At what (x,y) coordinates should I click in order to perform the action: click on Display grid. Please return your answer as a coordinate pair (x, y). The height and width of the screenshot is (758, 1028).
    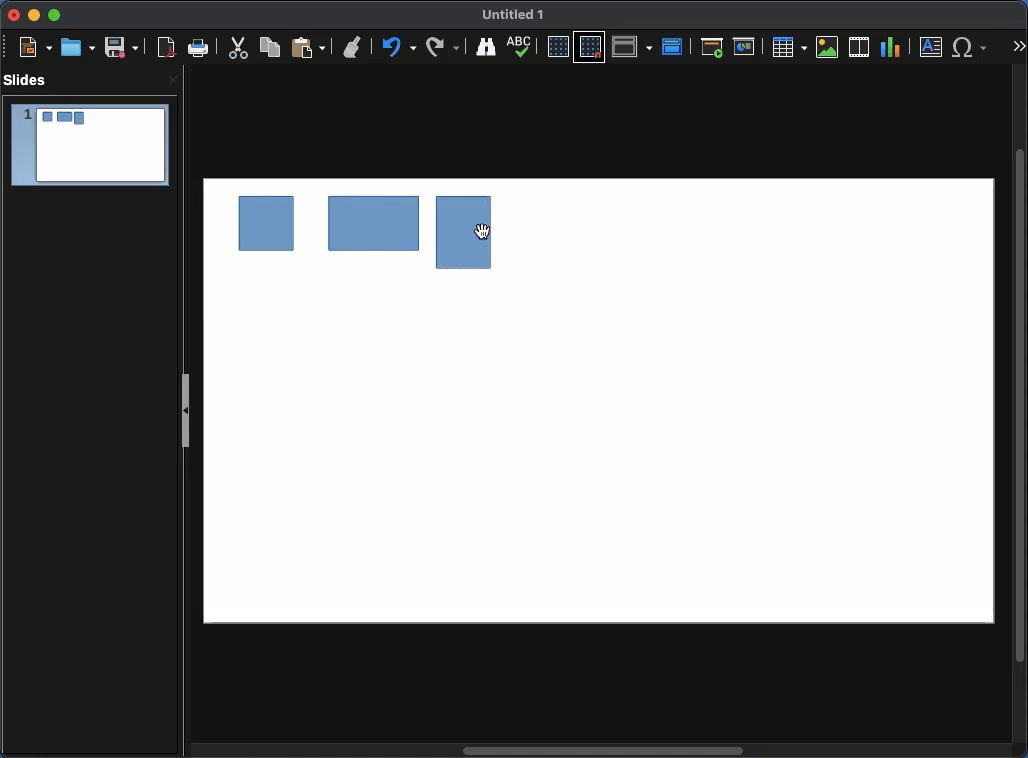
    Looking at the image, I should click on (557, 47).